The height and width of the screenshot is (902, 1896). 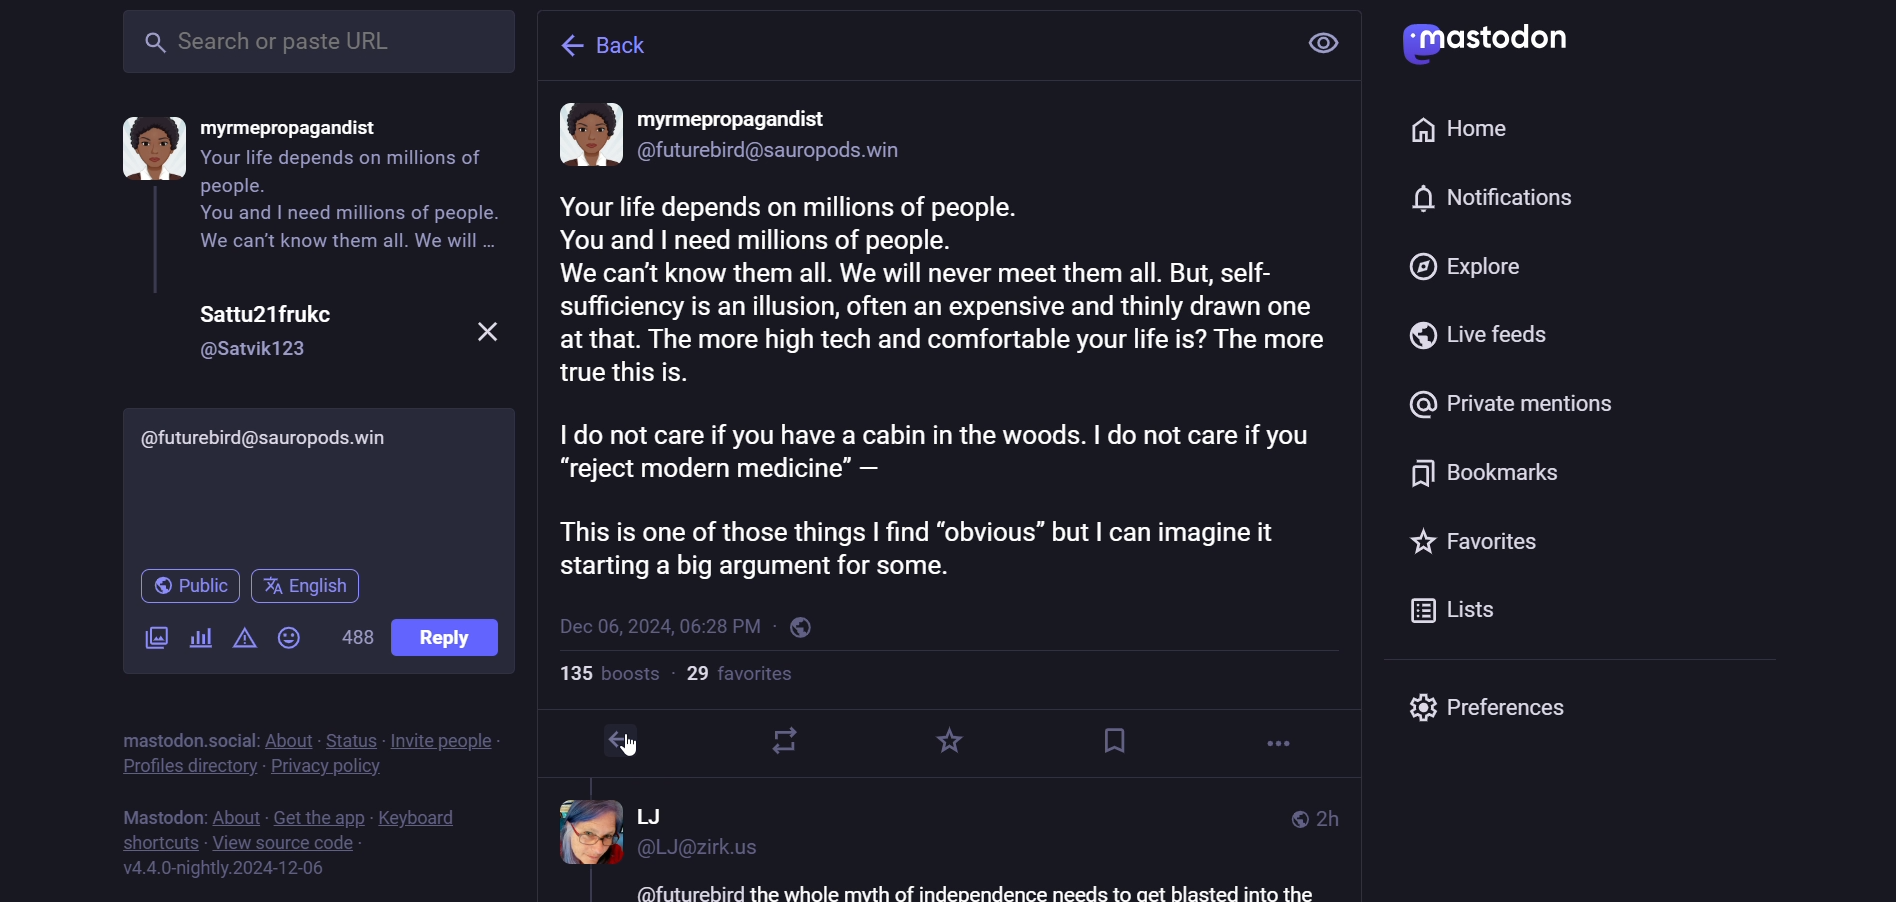 What do you see at coordinates (635, 749) in the screenshot?
I see `cursor` at bounding box center [635, 749].